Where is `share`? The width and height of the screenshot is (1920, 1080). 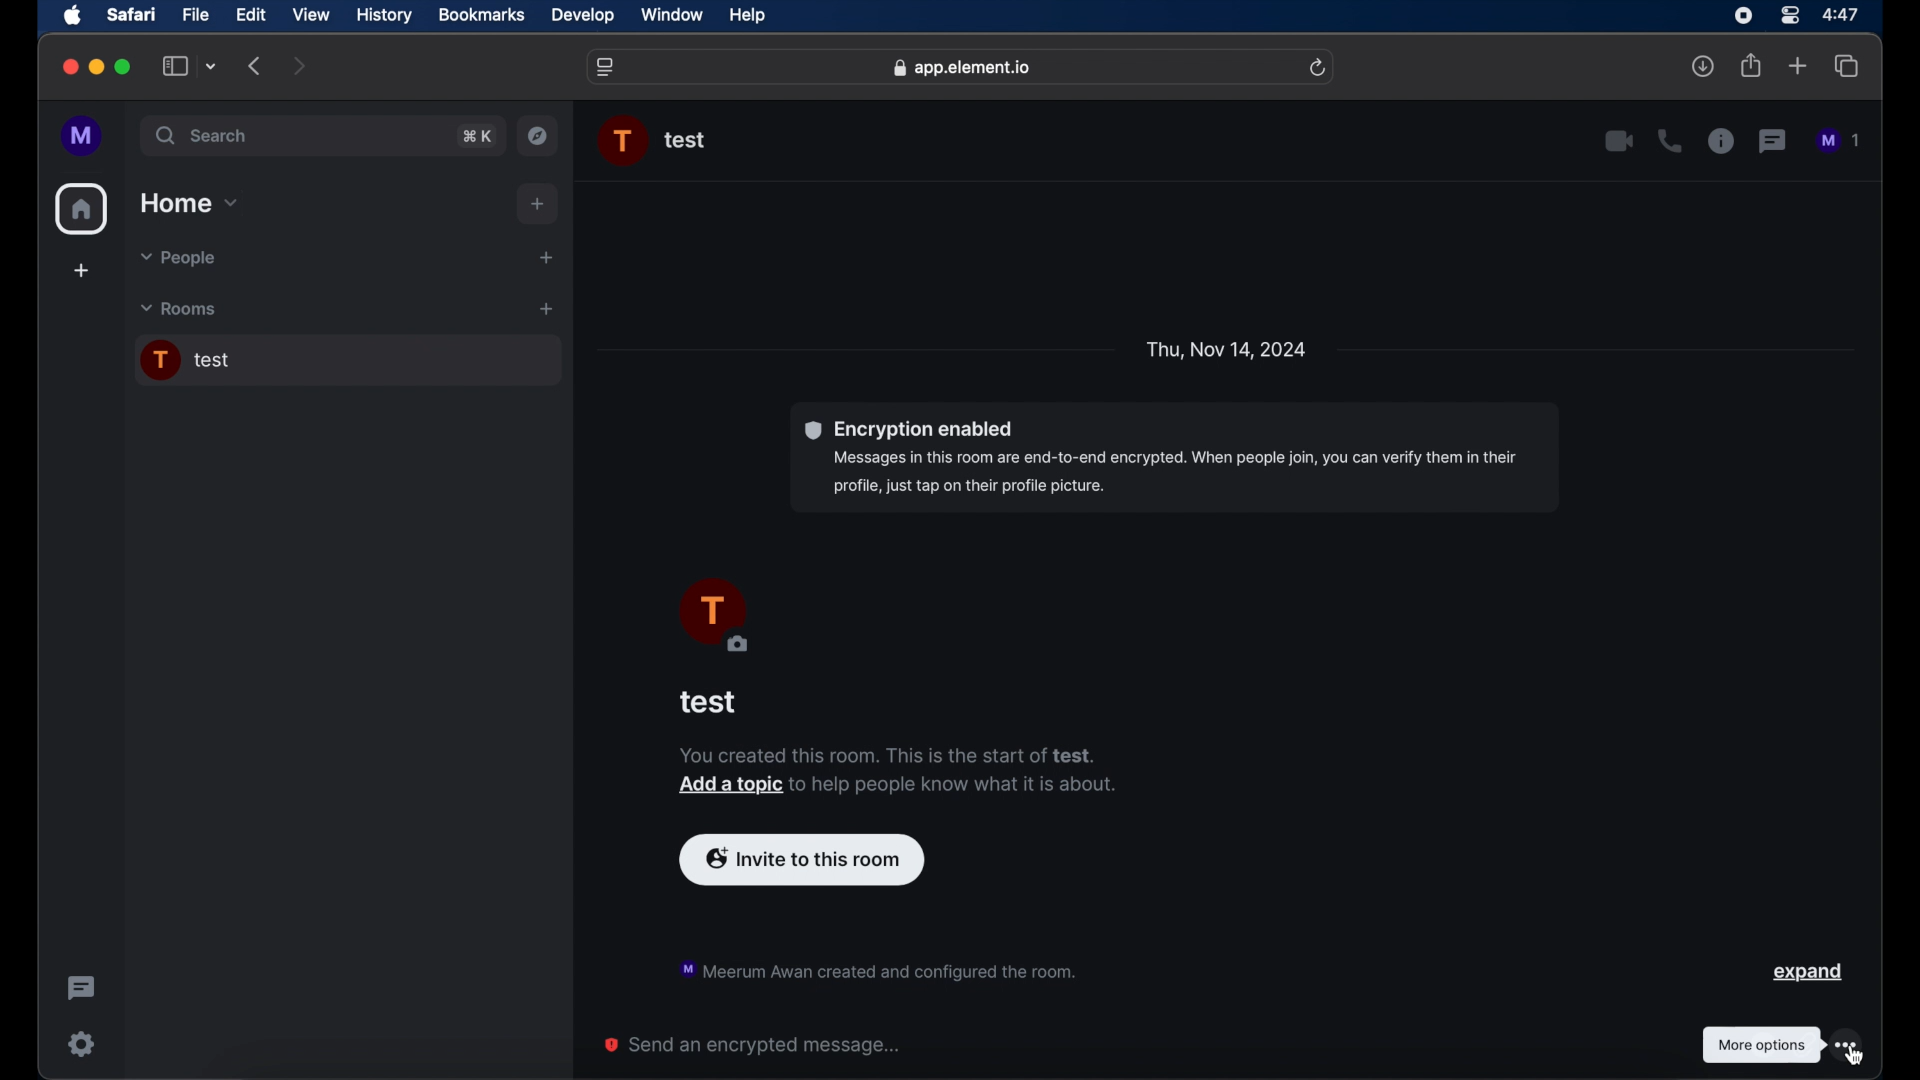
share is located at coordinates (1750, 66).